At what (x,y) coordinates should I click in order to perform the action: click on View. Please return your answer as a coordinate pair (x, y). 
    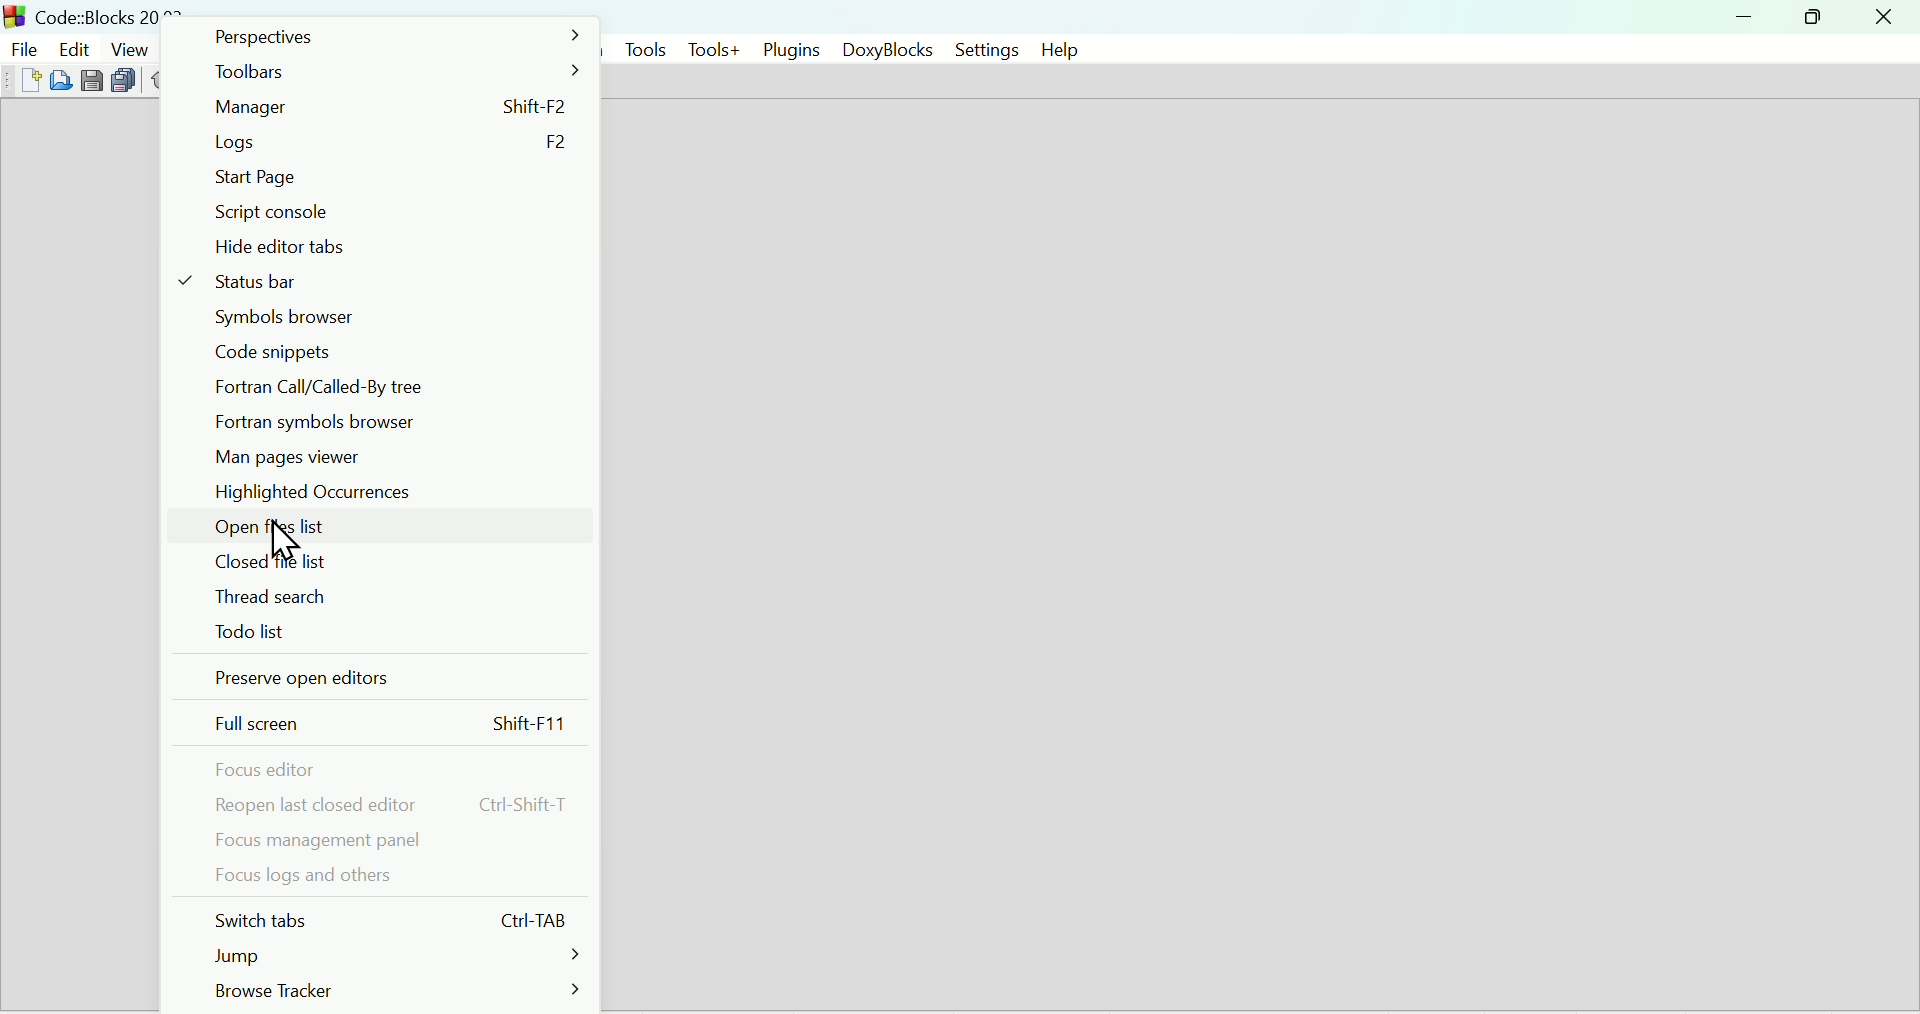
    Looking at the image, I should click on (131, 48).